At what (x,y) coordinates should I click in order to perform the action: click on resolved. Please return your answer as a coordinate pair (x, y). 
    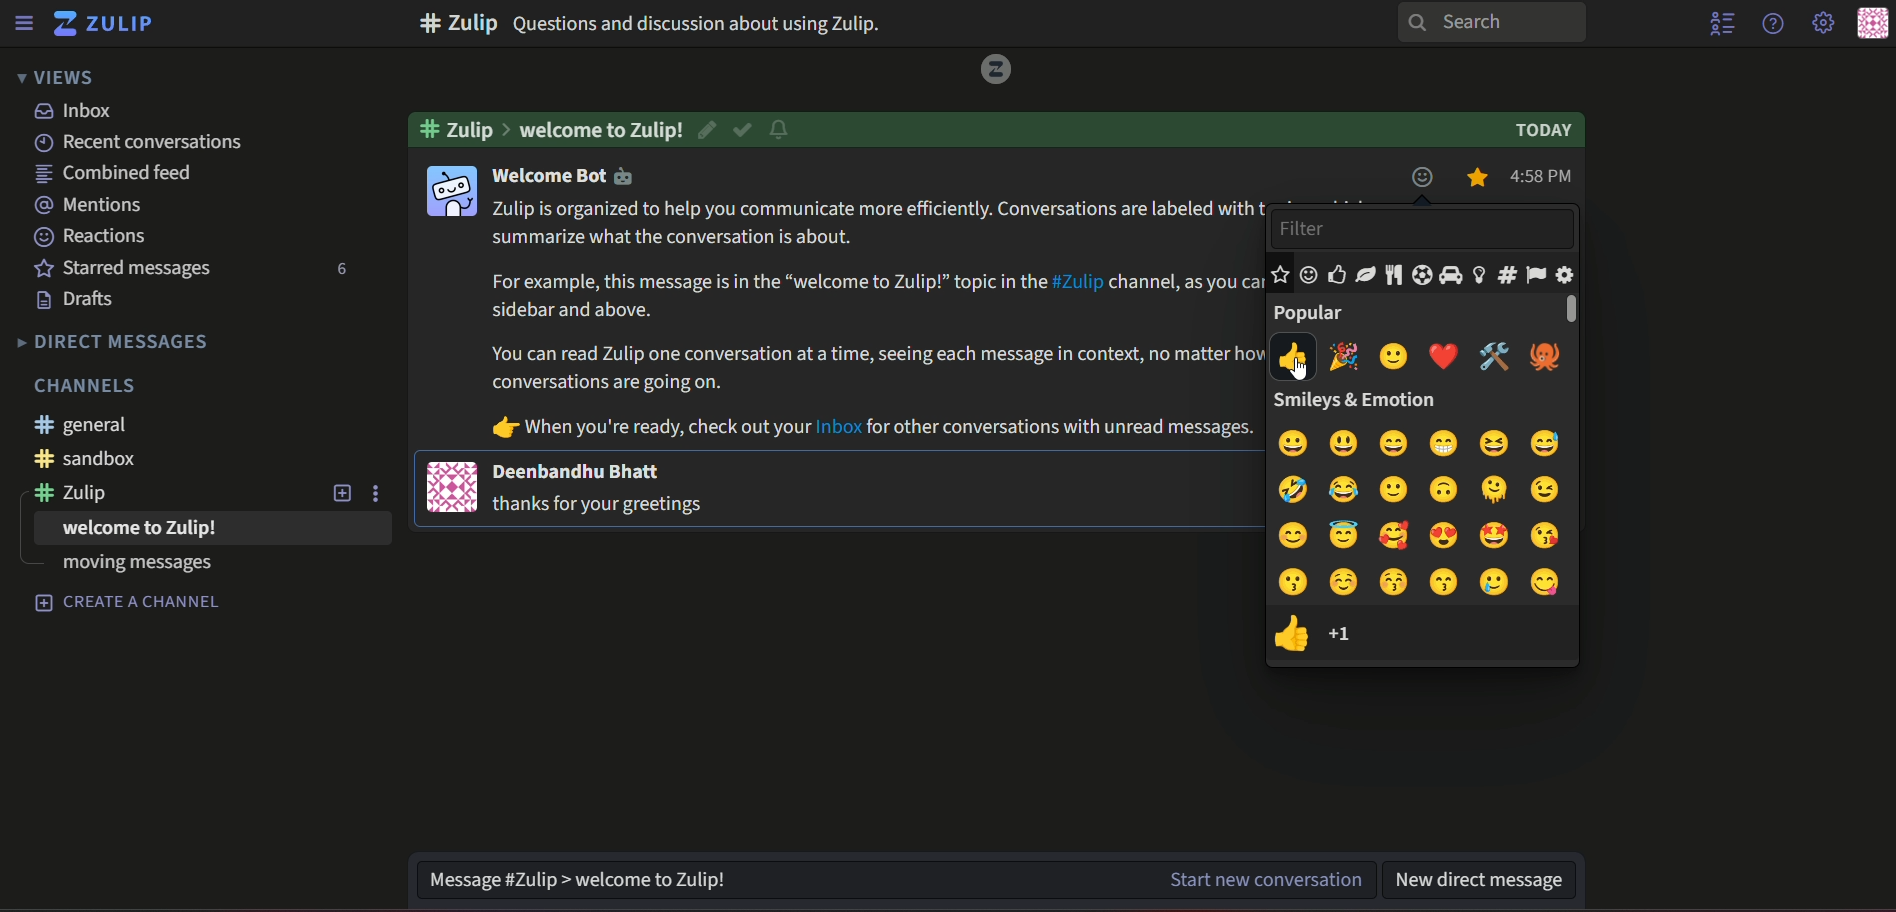
    Looking at the image, I should click on (742, 128).